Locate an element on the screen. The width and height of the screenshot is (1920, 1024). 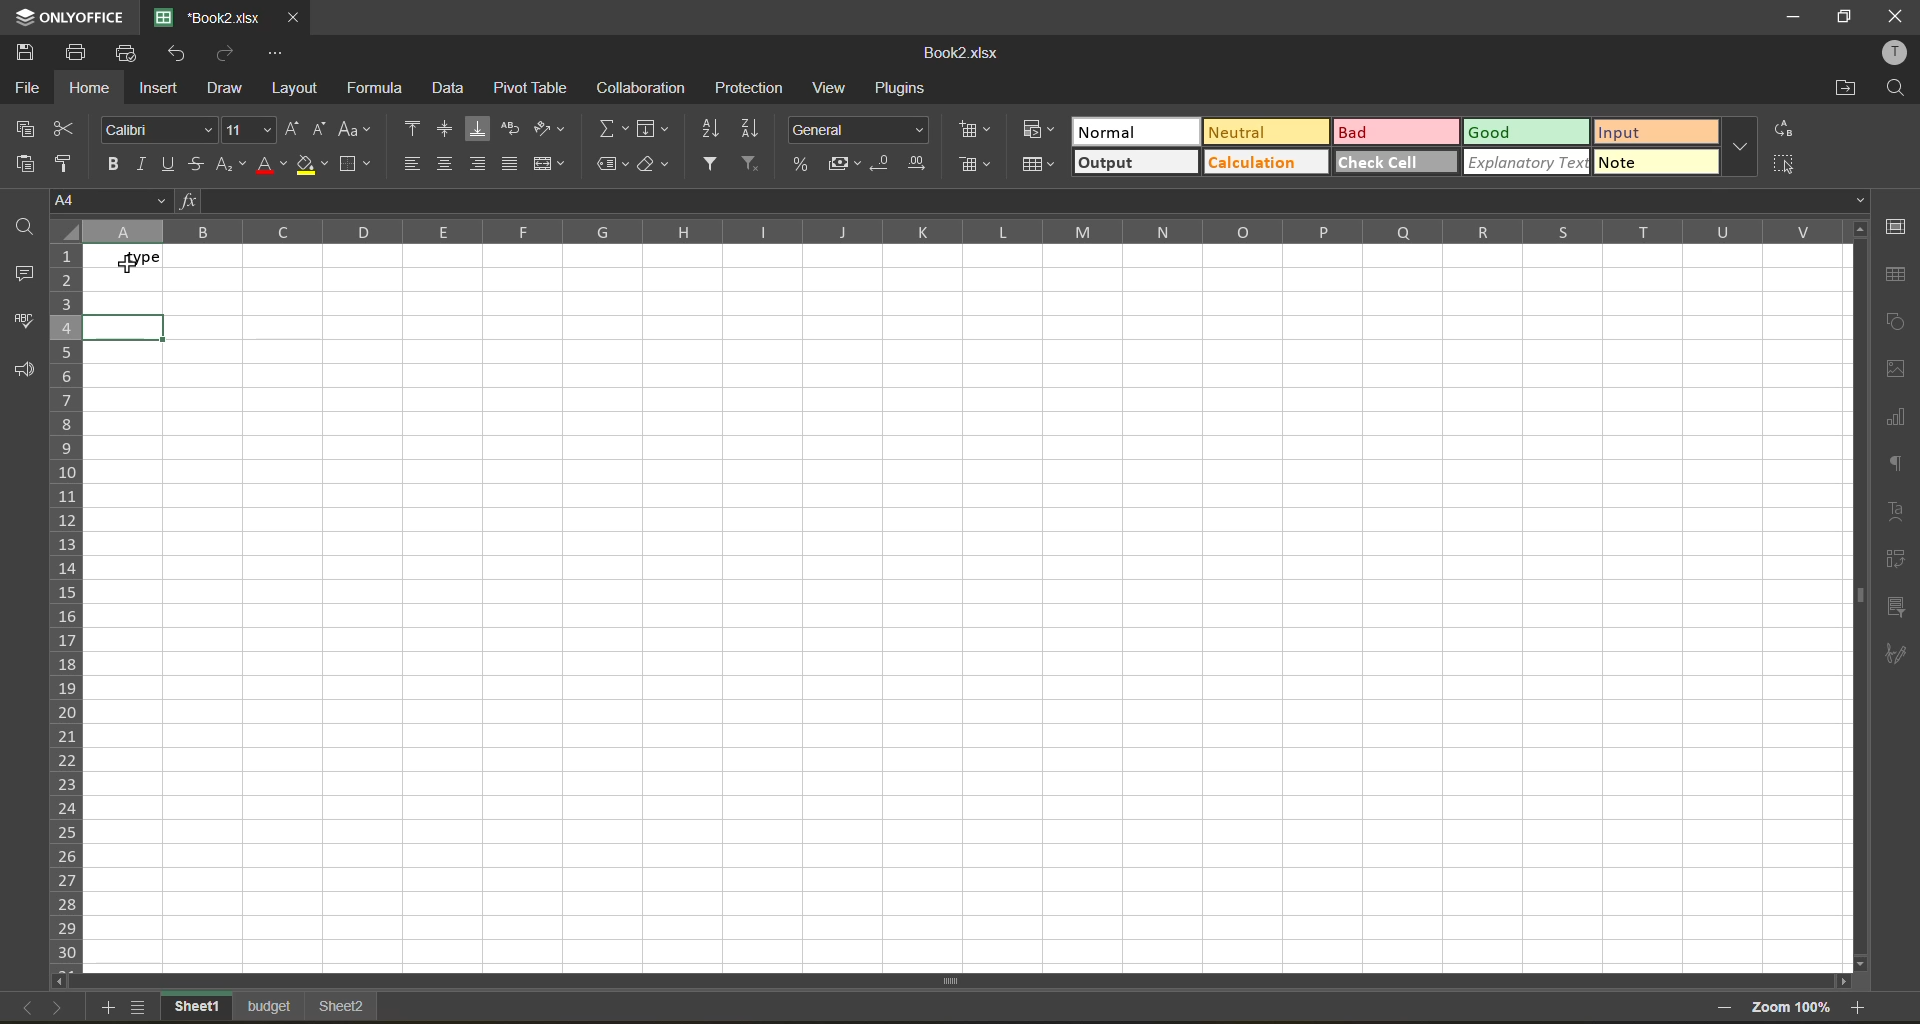
select all is located at coordinates (1788, 168).